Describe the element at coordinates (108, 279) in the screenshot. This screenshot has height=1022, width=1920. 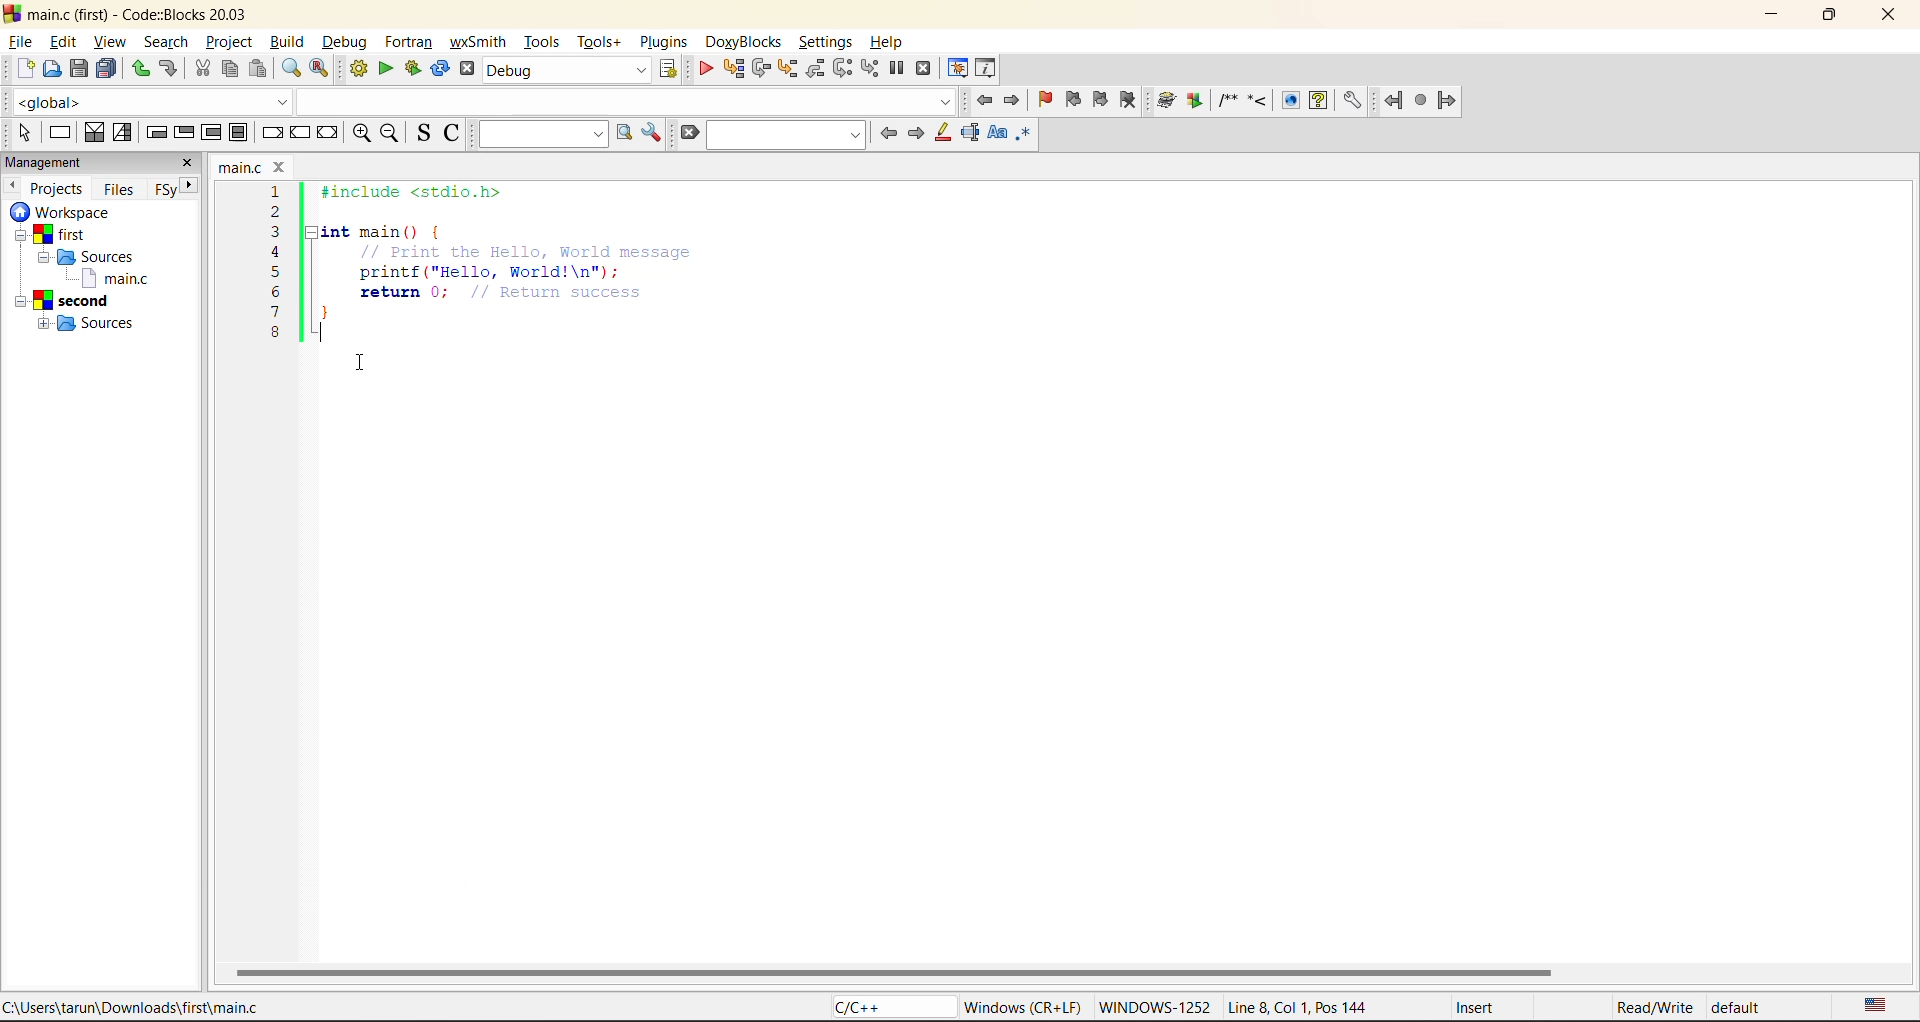
I see `main.c` at that location.